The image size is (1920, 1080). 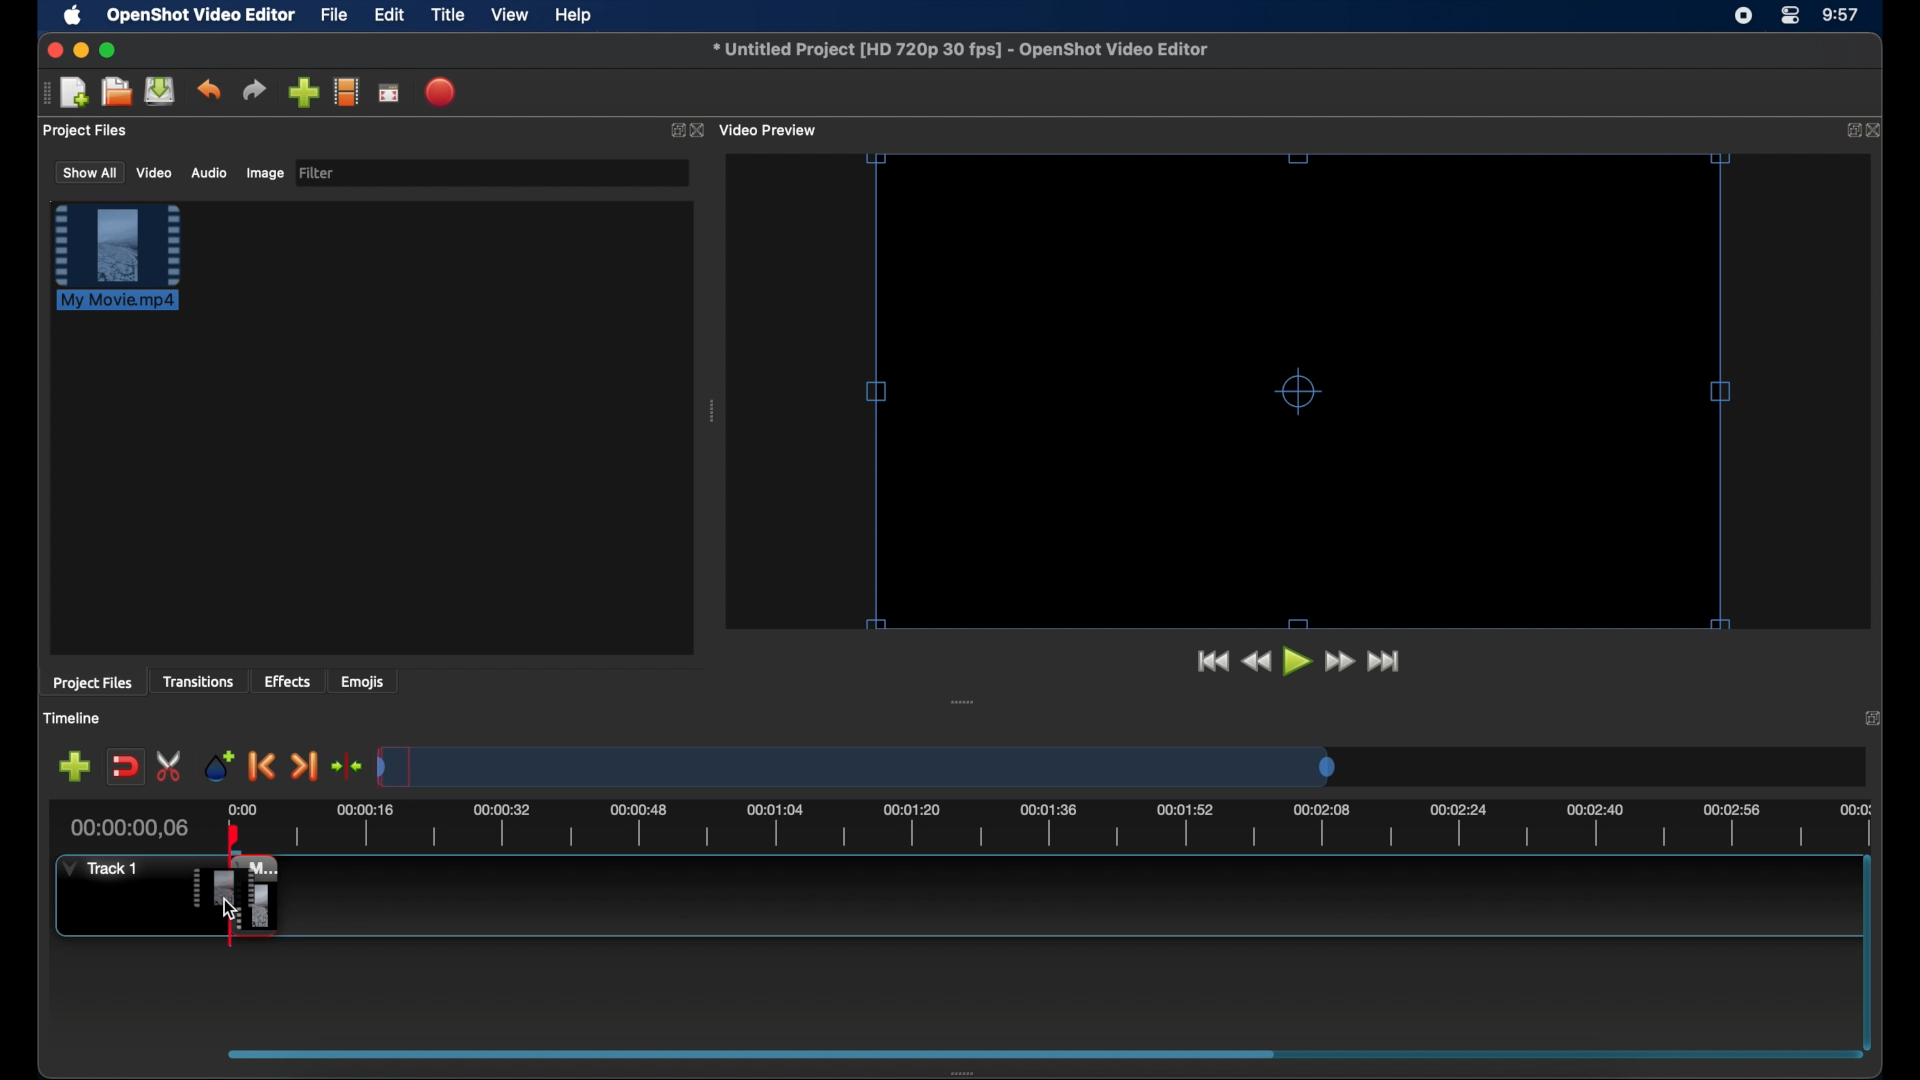 What do you see at coordinates (52, 50) in the screenshot?
I see `close` at bounding box center [52, 50].